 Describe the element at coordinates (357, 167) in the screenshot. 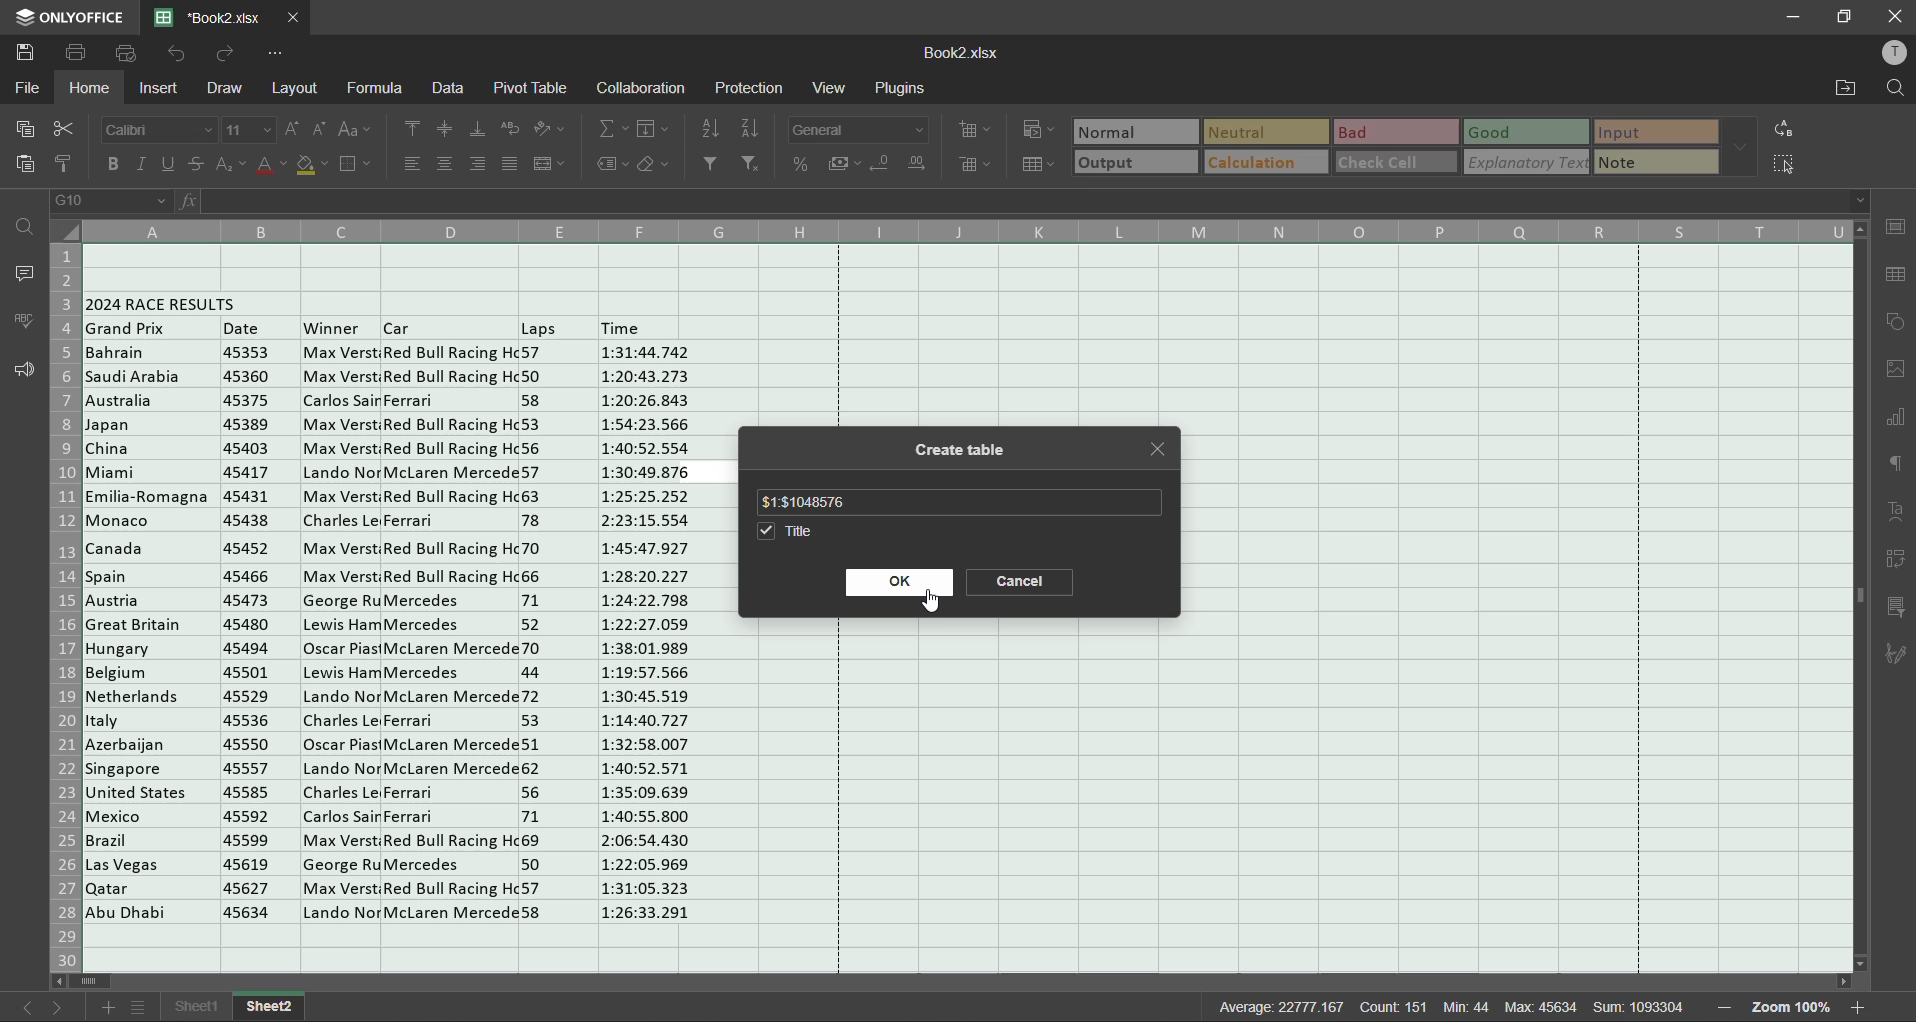

I see `borders` at that location.